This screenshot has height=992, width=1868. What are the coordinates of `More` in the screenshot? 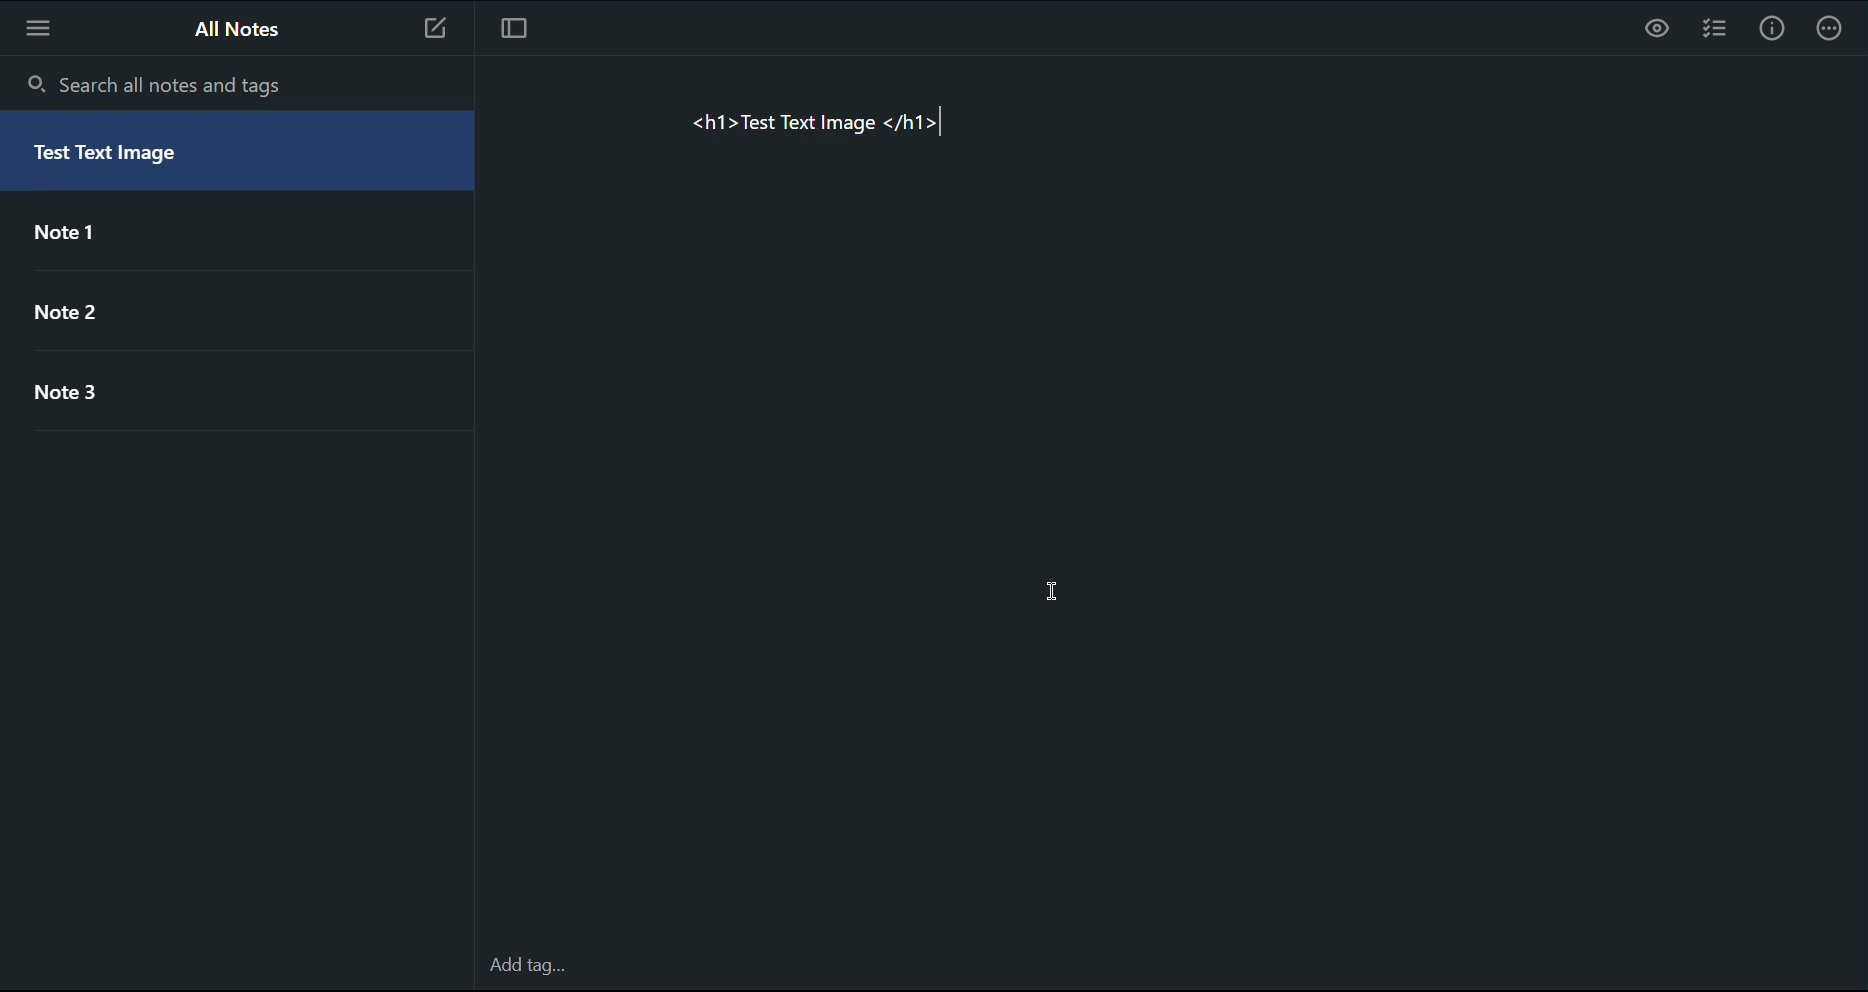 It's located at (1833, 32).